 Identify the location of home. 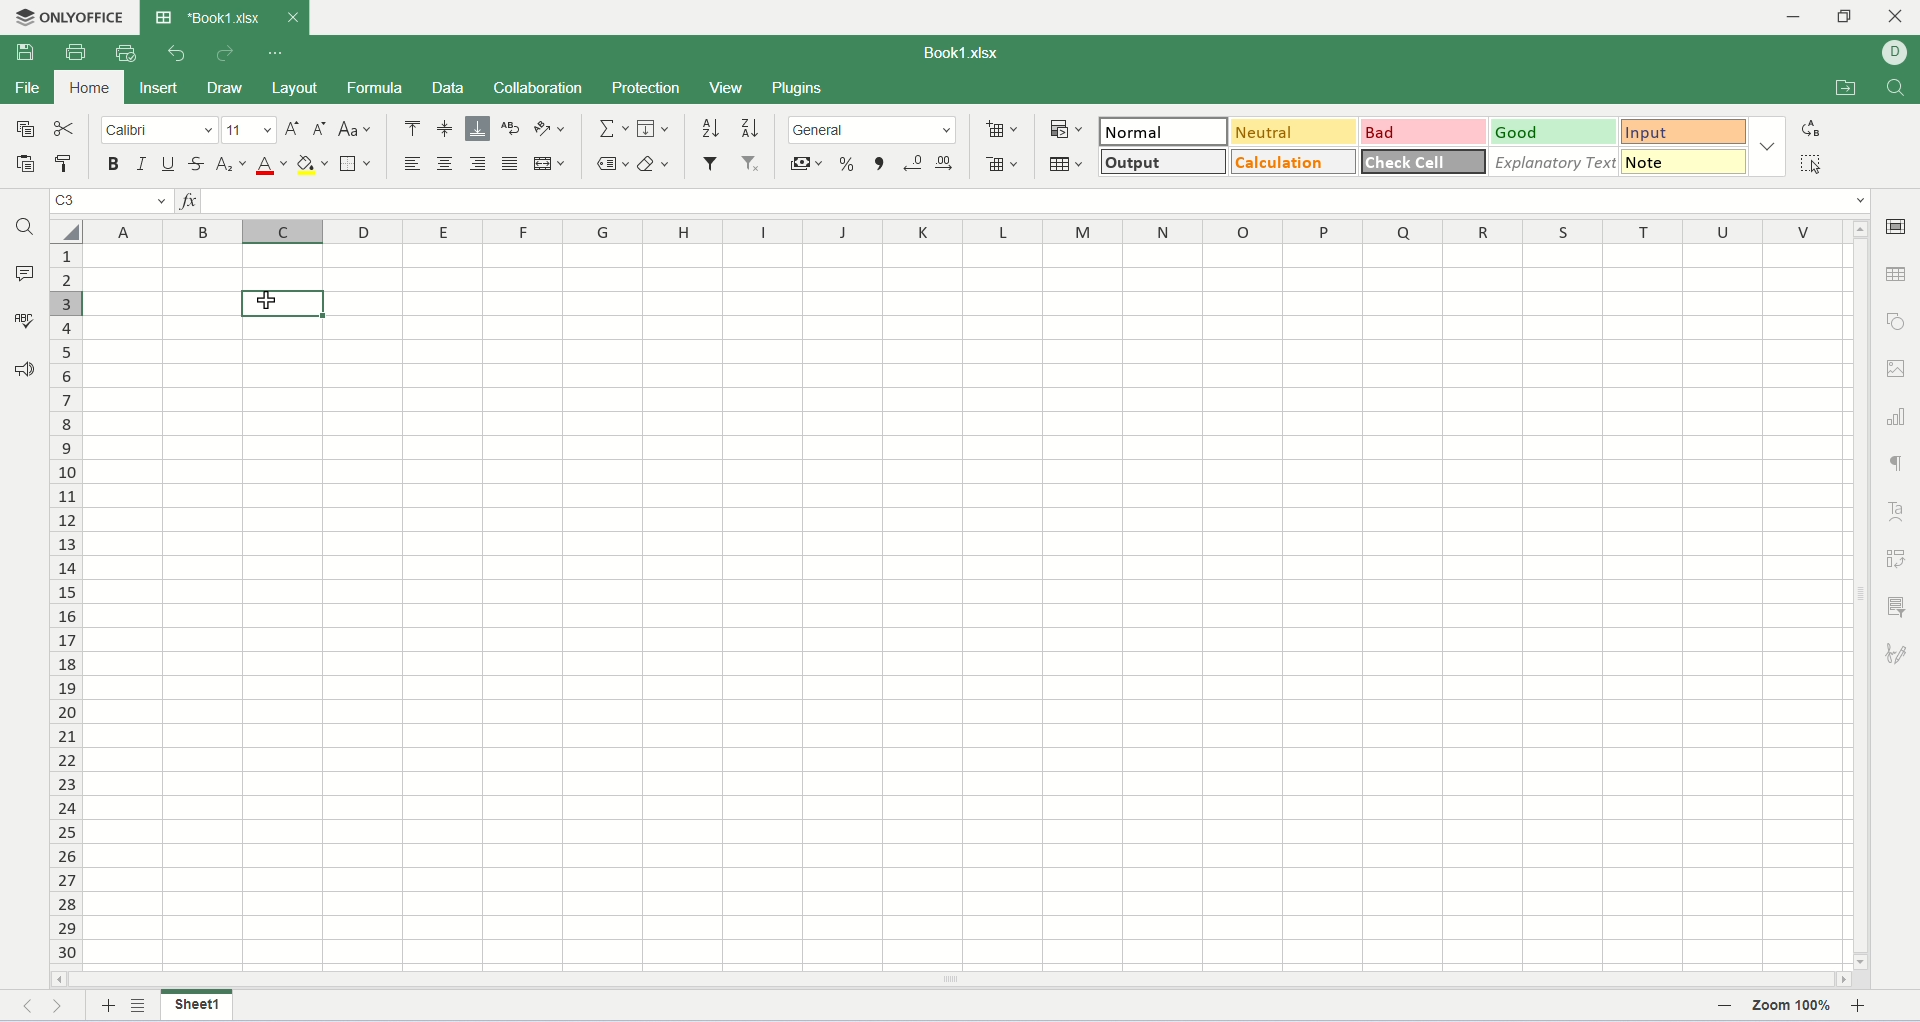
(86, 87).